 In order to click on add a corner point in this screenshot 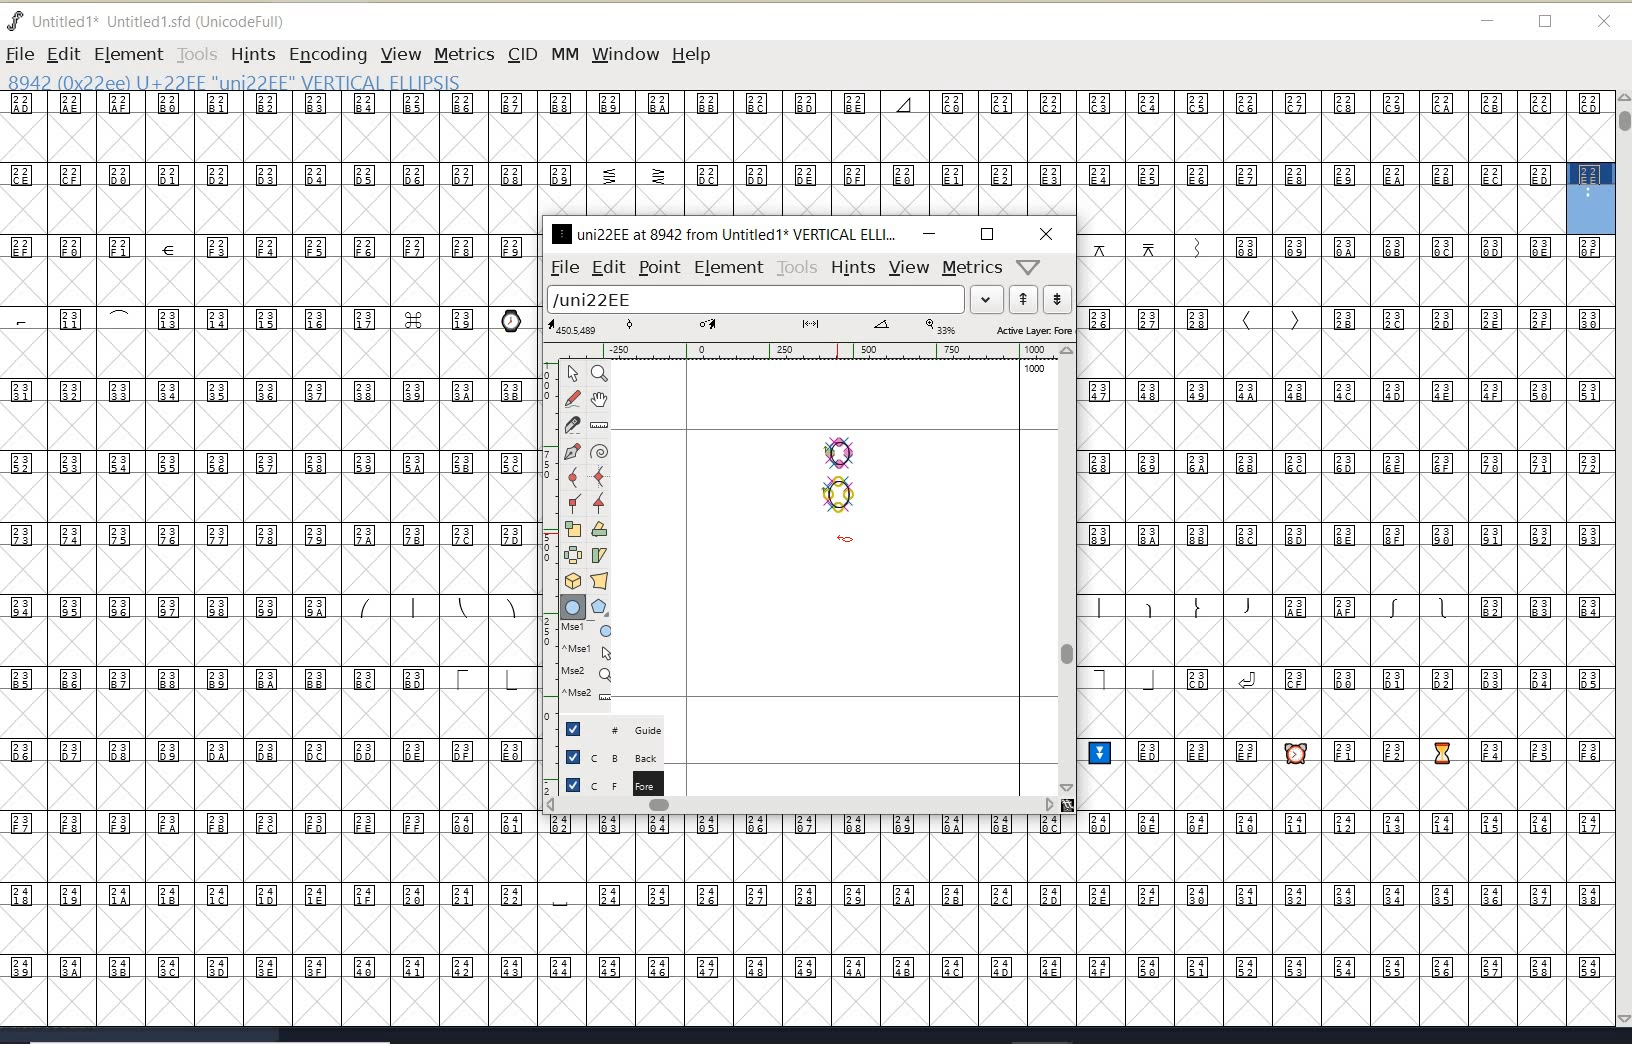, I will do `click(575, 502)`.